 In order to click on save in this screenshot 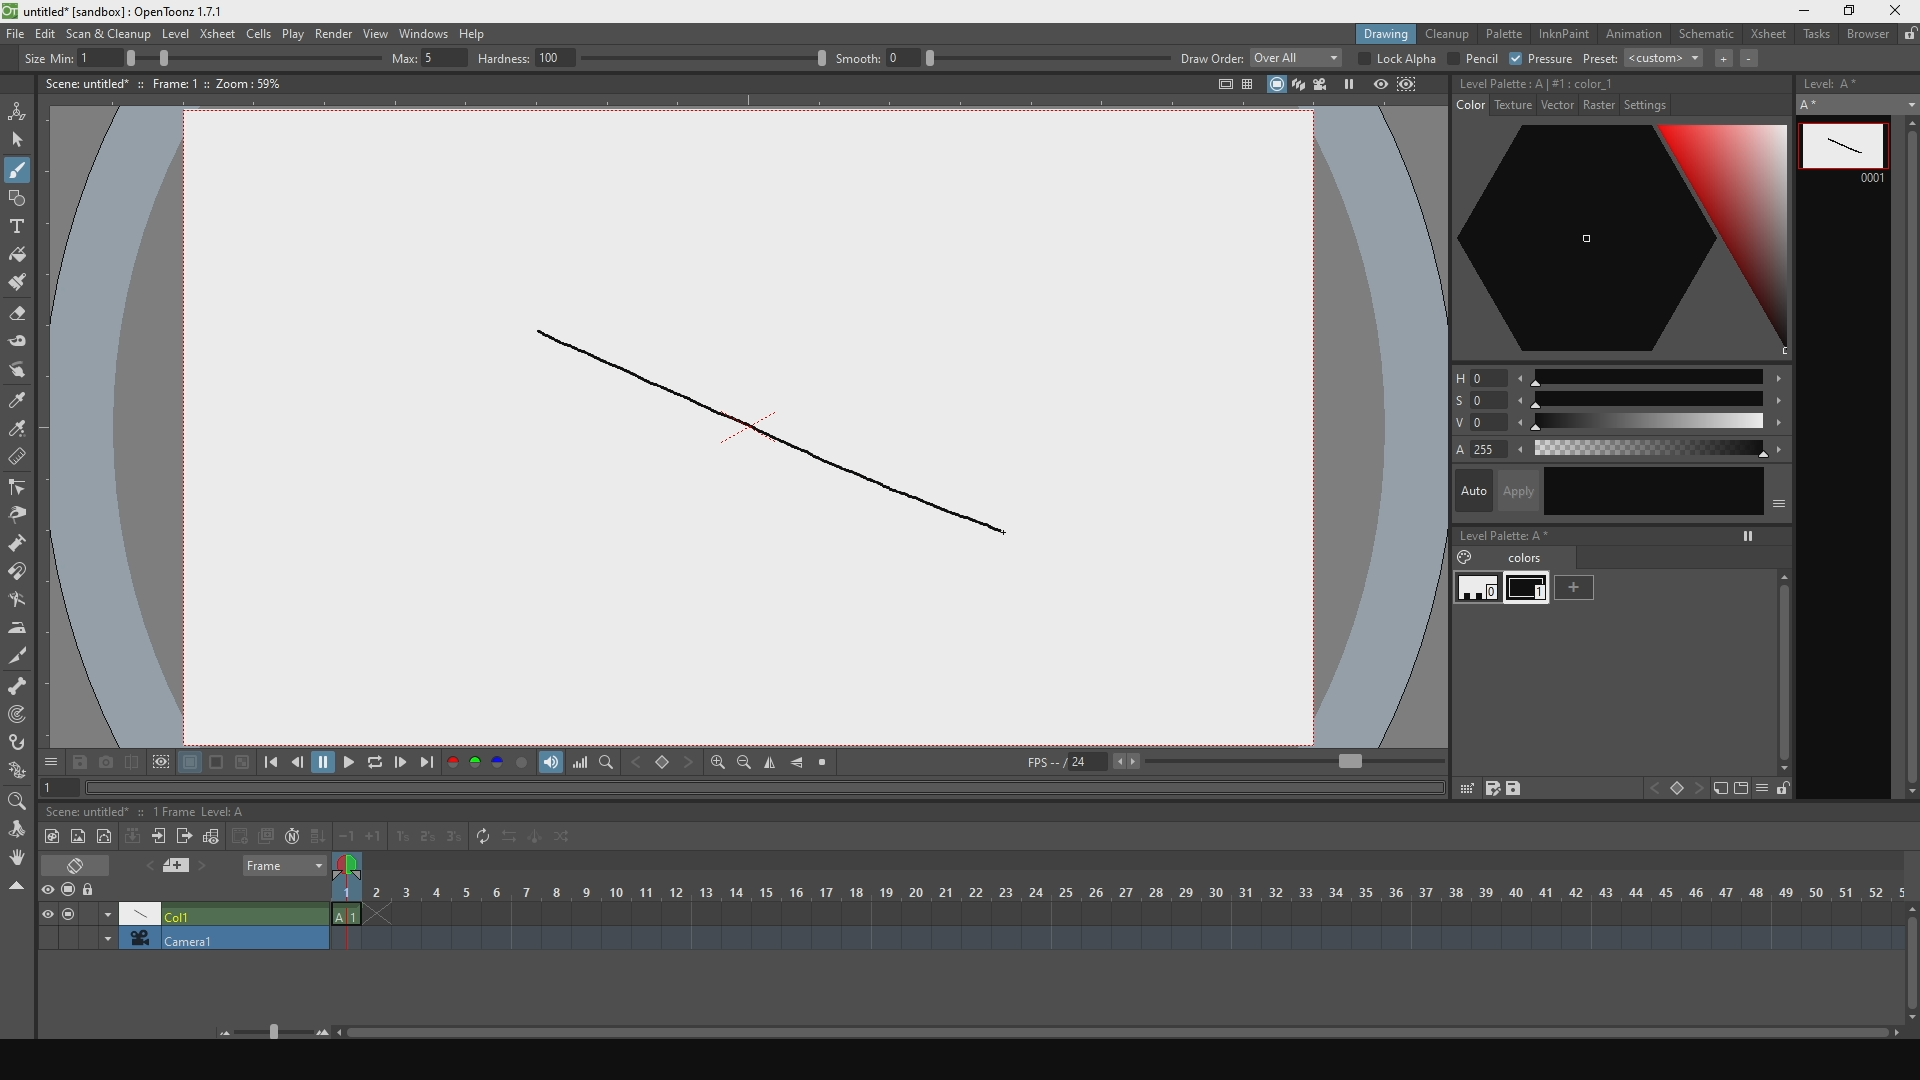, I will do `click(1491, 790)`.